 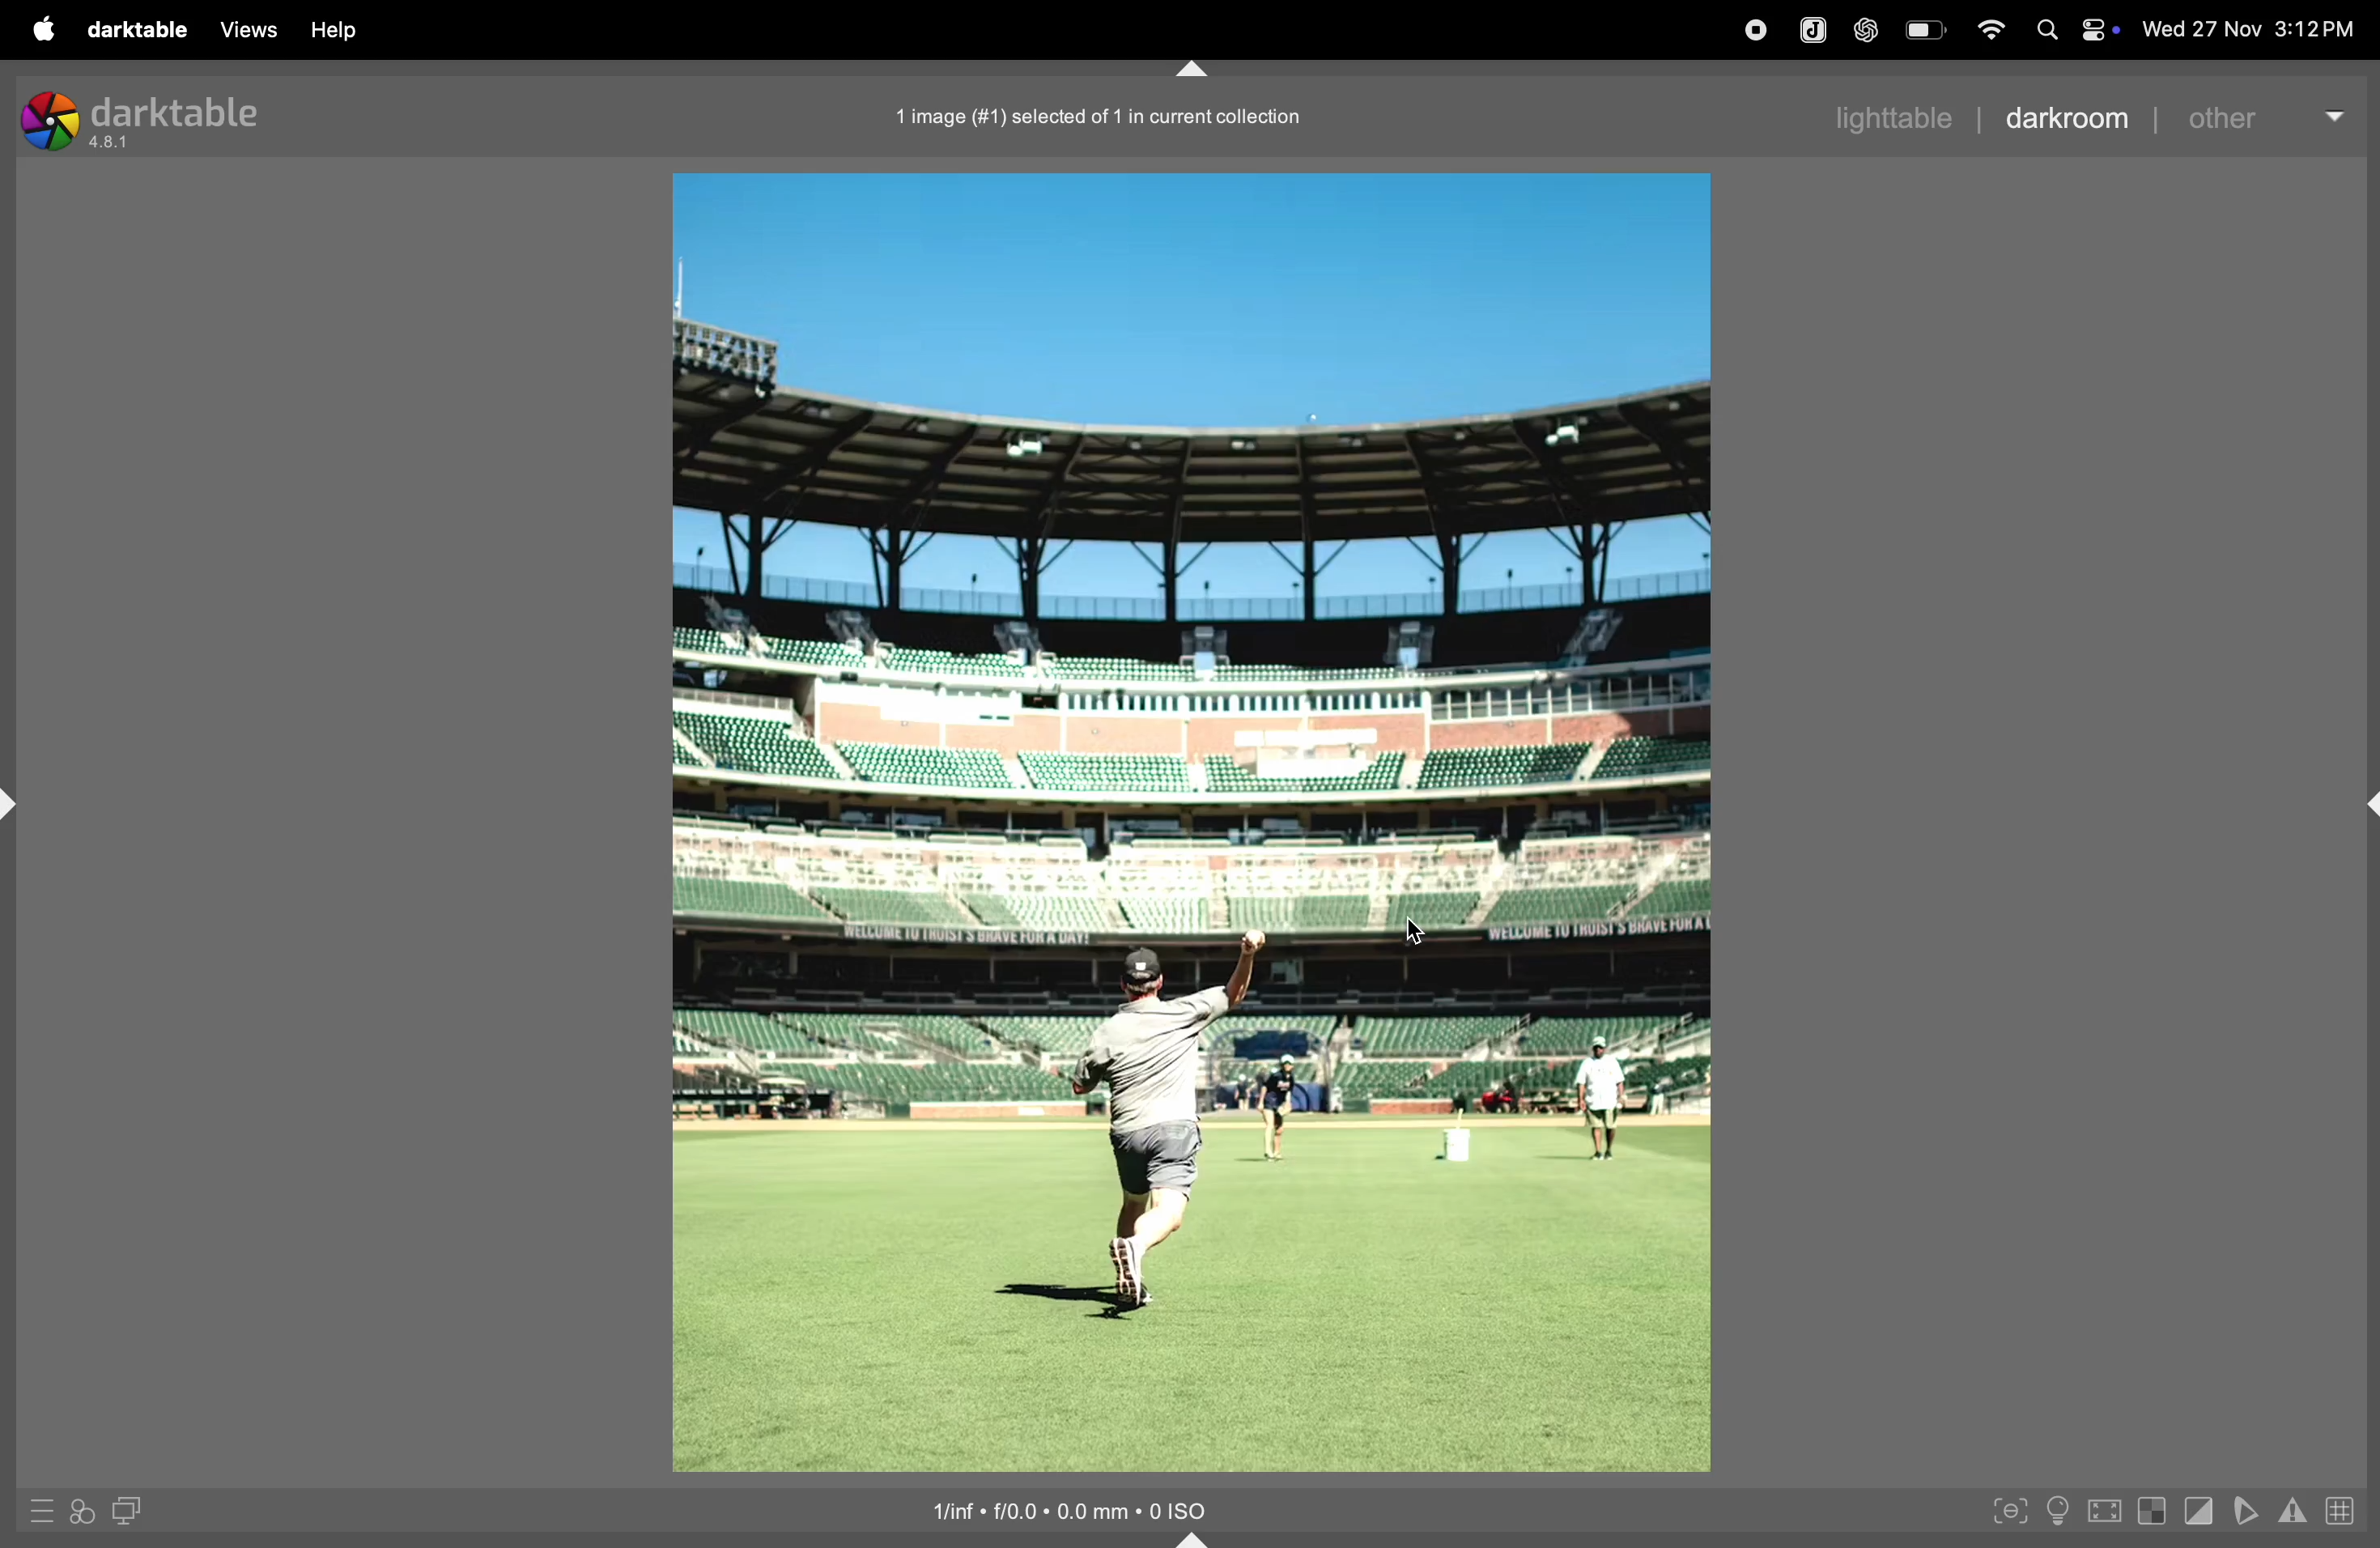 I want to click on darktaable, so click(x=145, y=29).